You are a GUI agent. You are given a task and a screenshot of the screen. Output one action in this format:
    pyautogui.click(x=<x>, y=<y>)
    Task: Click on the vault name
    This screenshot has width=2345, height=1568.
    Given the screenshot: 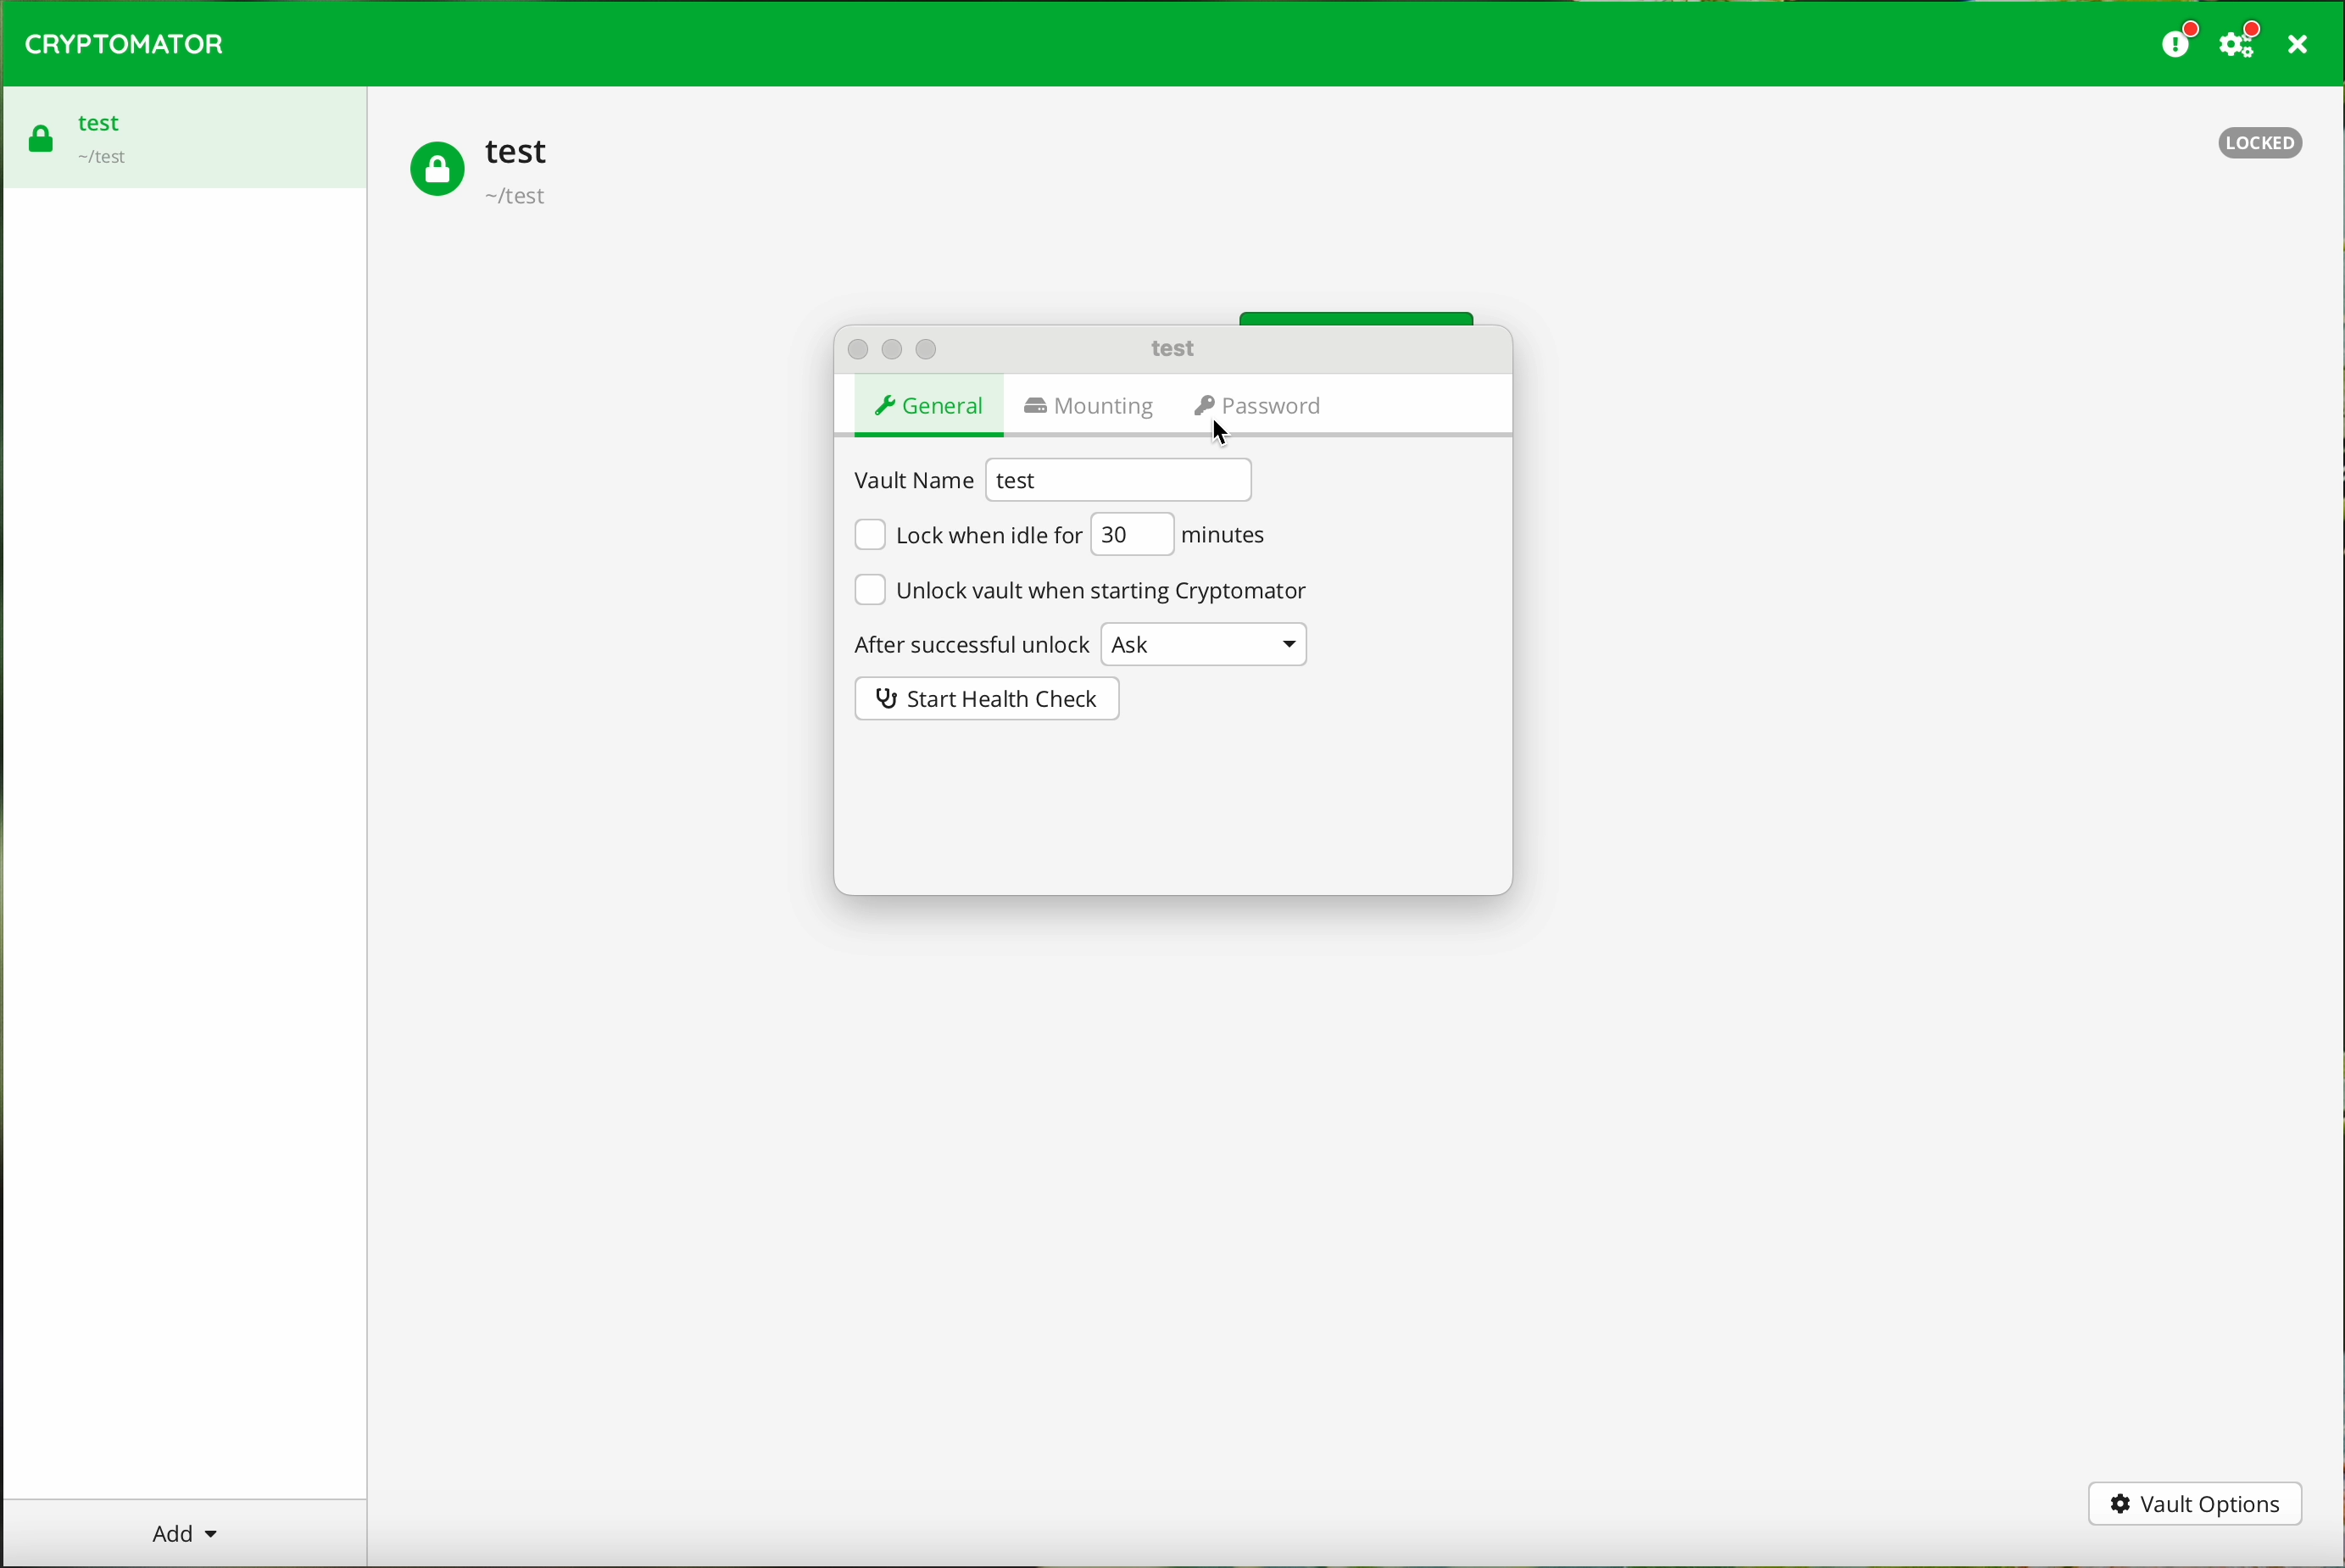 What is the action you would take?
    pyautogui.click(x=913, y=481)
    